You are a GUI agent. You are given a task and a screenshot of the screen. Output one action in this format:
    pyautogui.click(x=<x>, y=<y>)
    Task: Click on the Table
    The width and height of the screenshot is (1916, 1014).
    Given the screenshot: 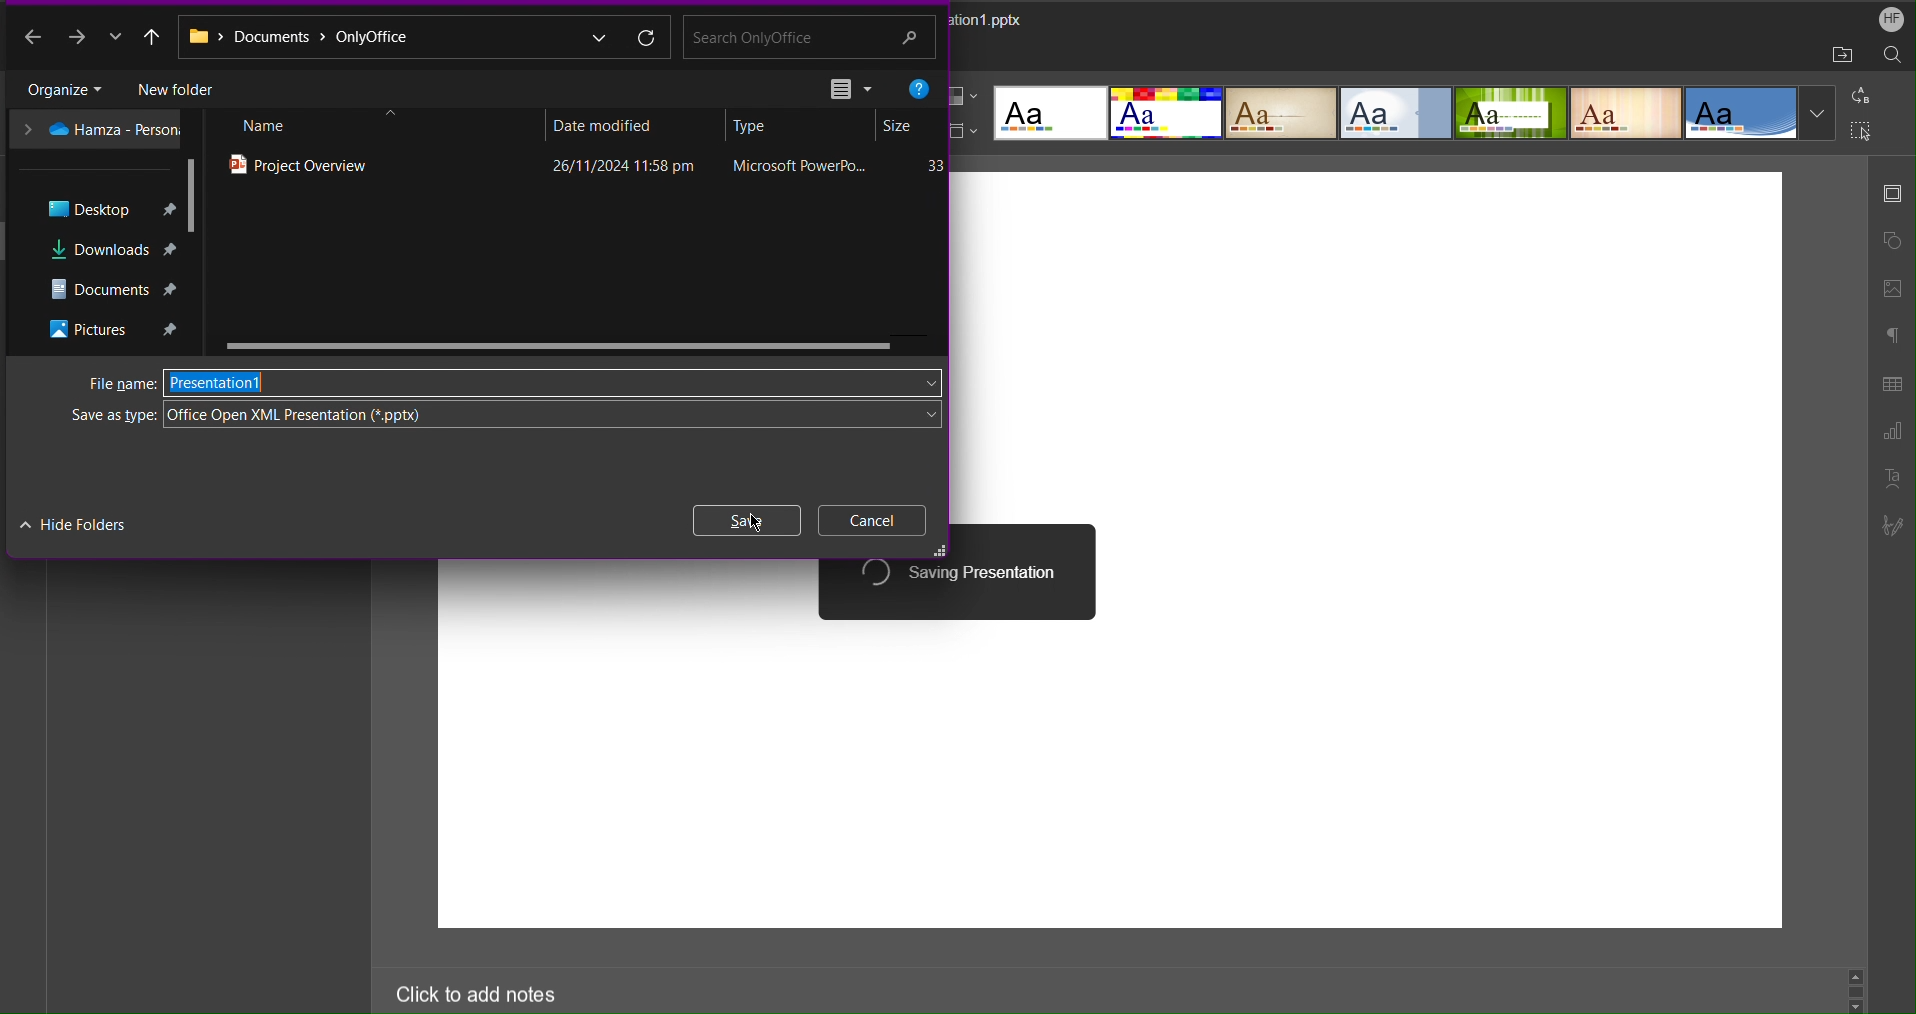 What is the action you would take?
    pyautogui.click(x=1891, y=384)
    